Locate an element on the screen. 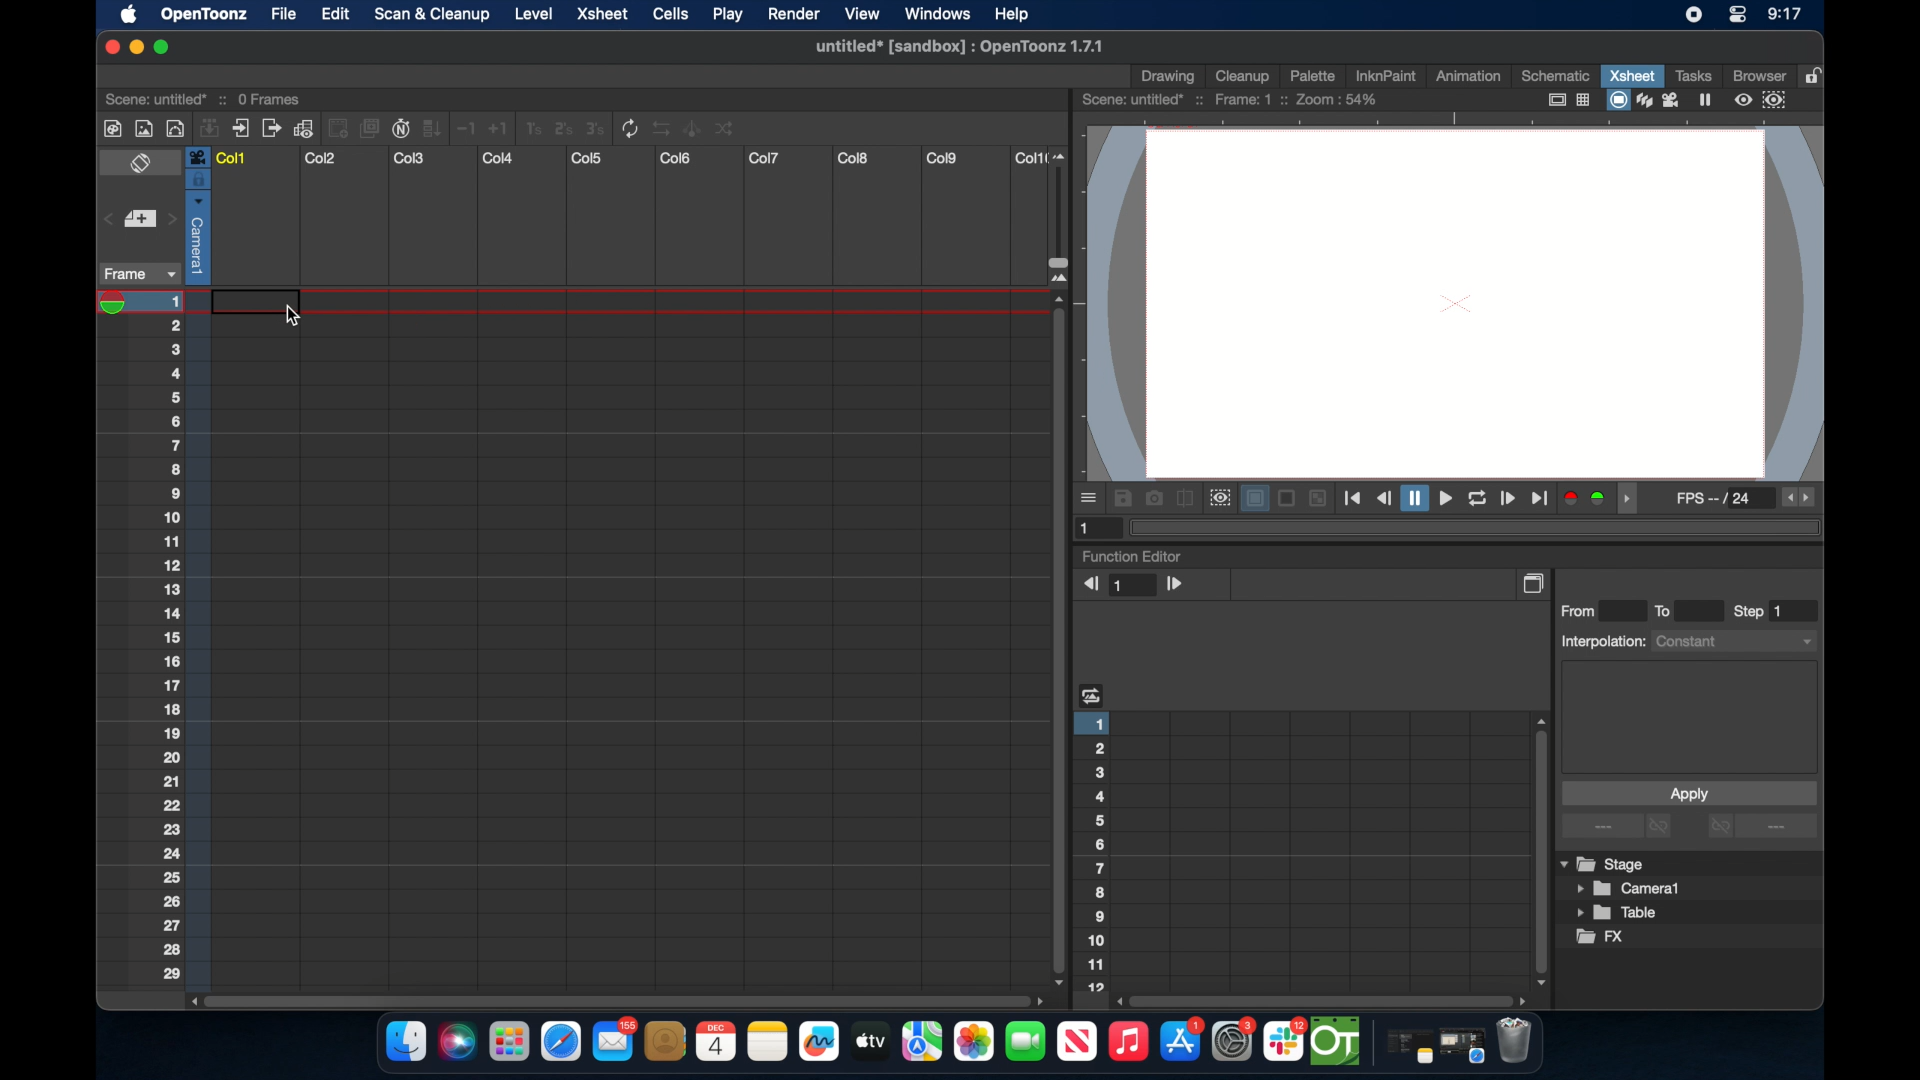  frame is located at coordinates (136, 274).